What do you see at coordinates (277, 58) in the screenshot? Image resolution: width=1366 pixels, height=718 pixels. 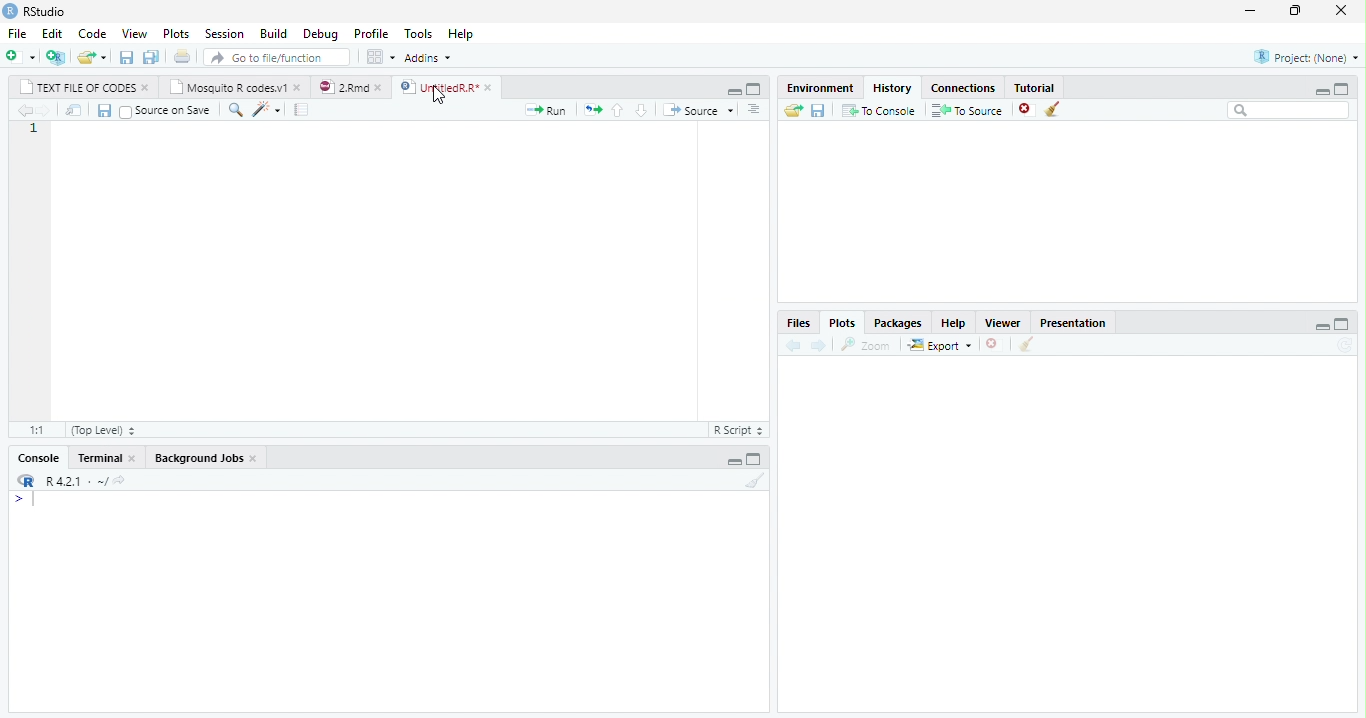 I see `go to file/function` at bounding box center [277, 58].